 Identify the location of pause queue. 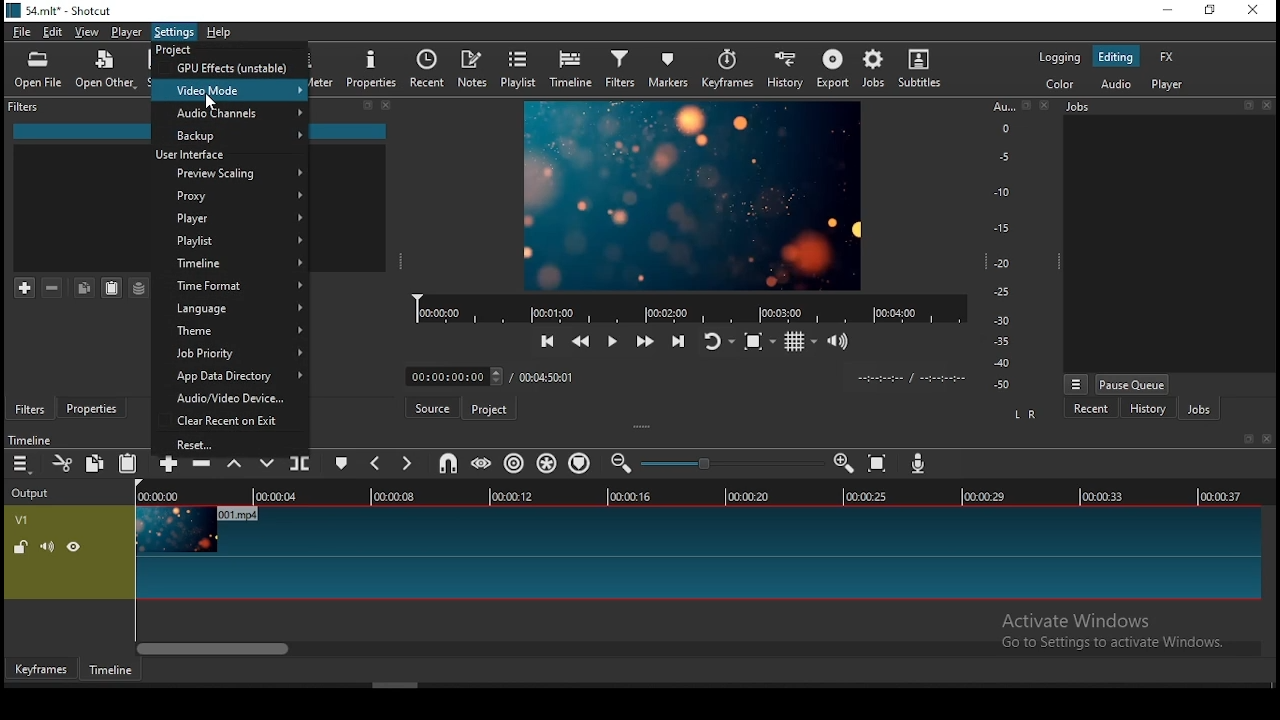
(1132, 384).